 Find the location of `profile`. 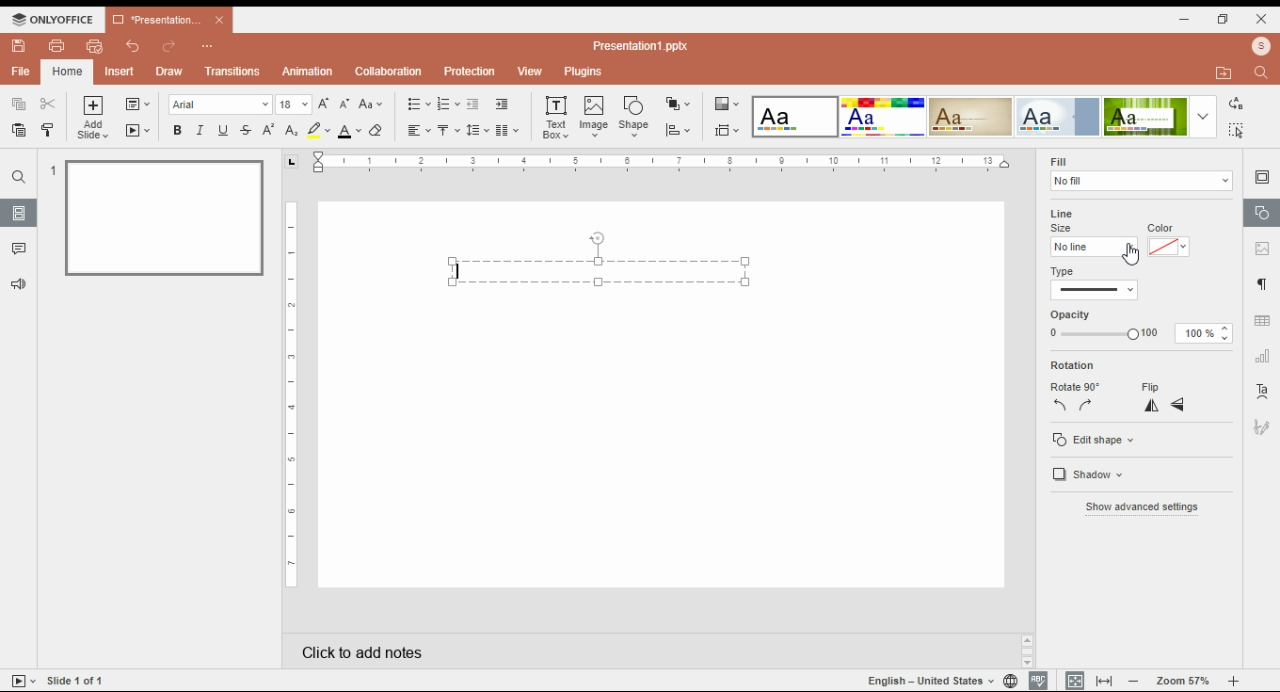

profile is located at coordinates (1260, 46).